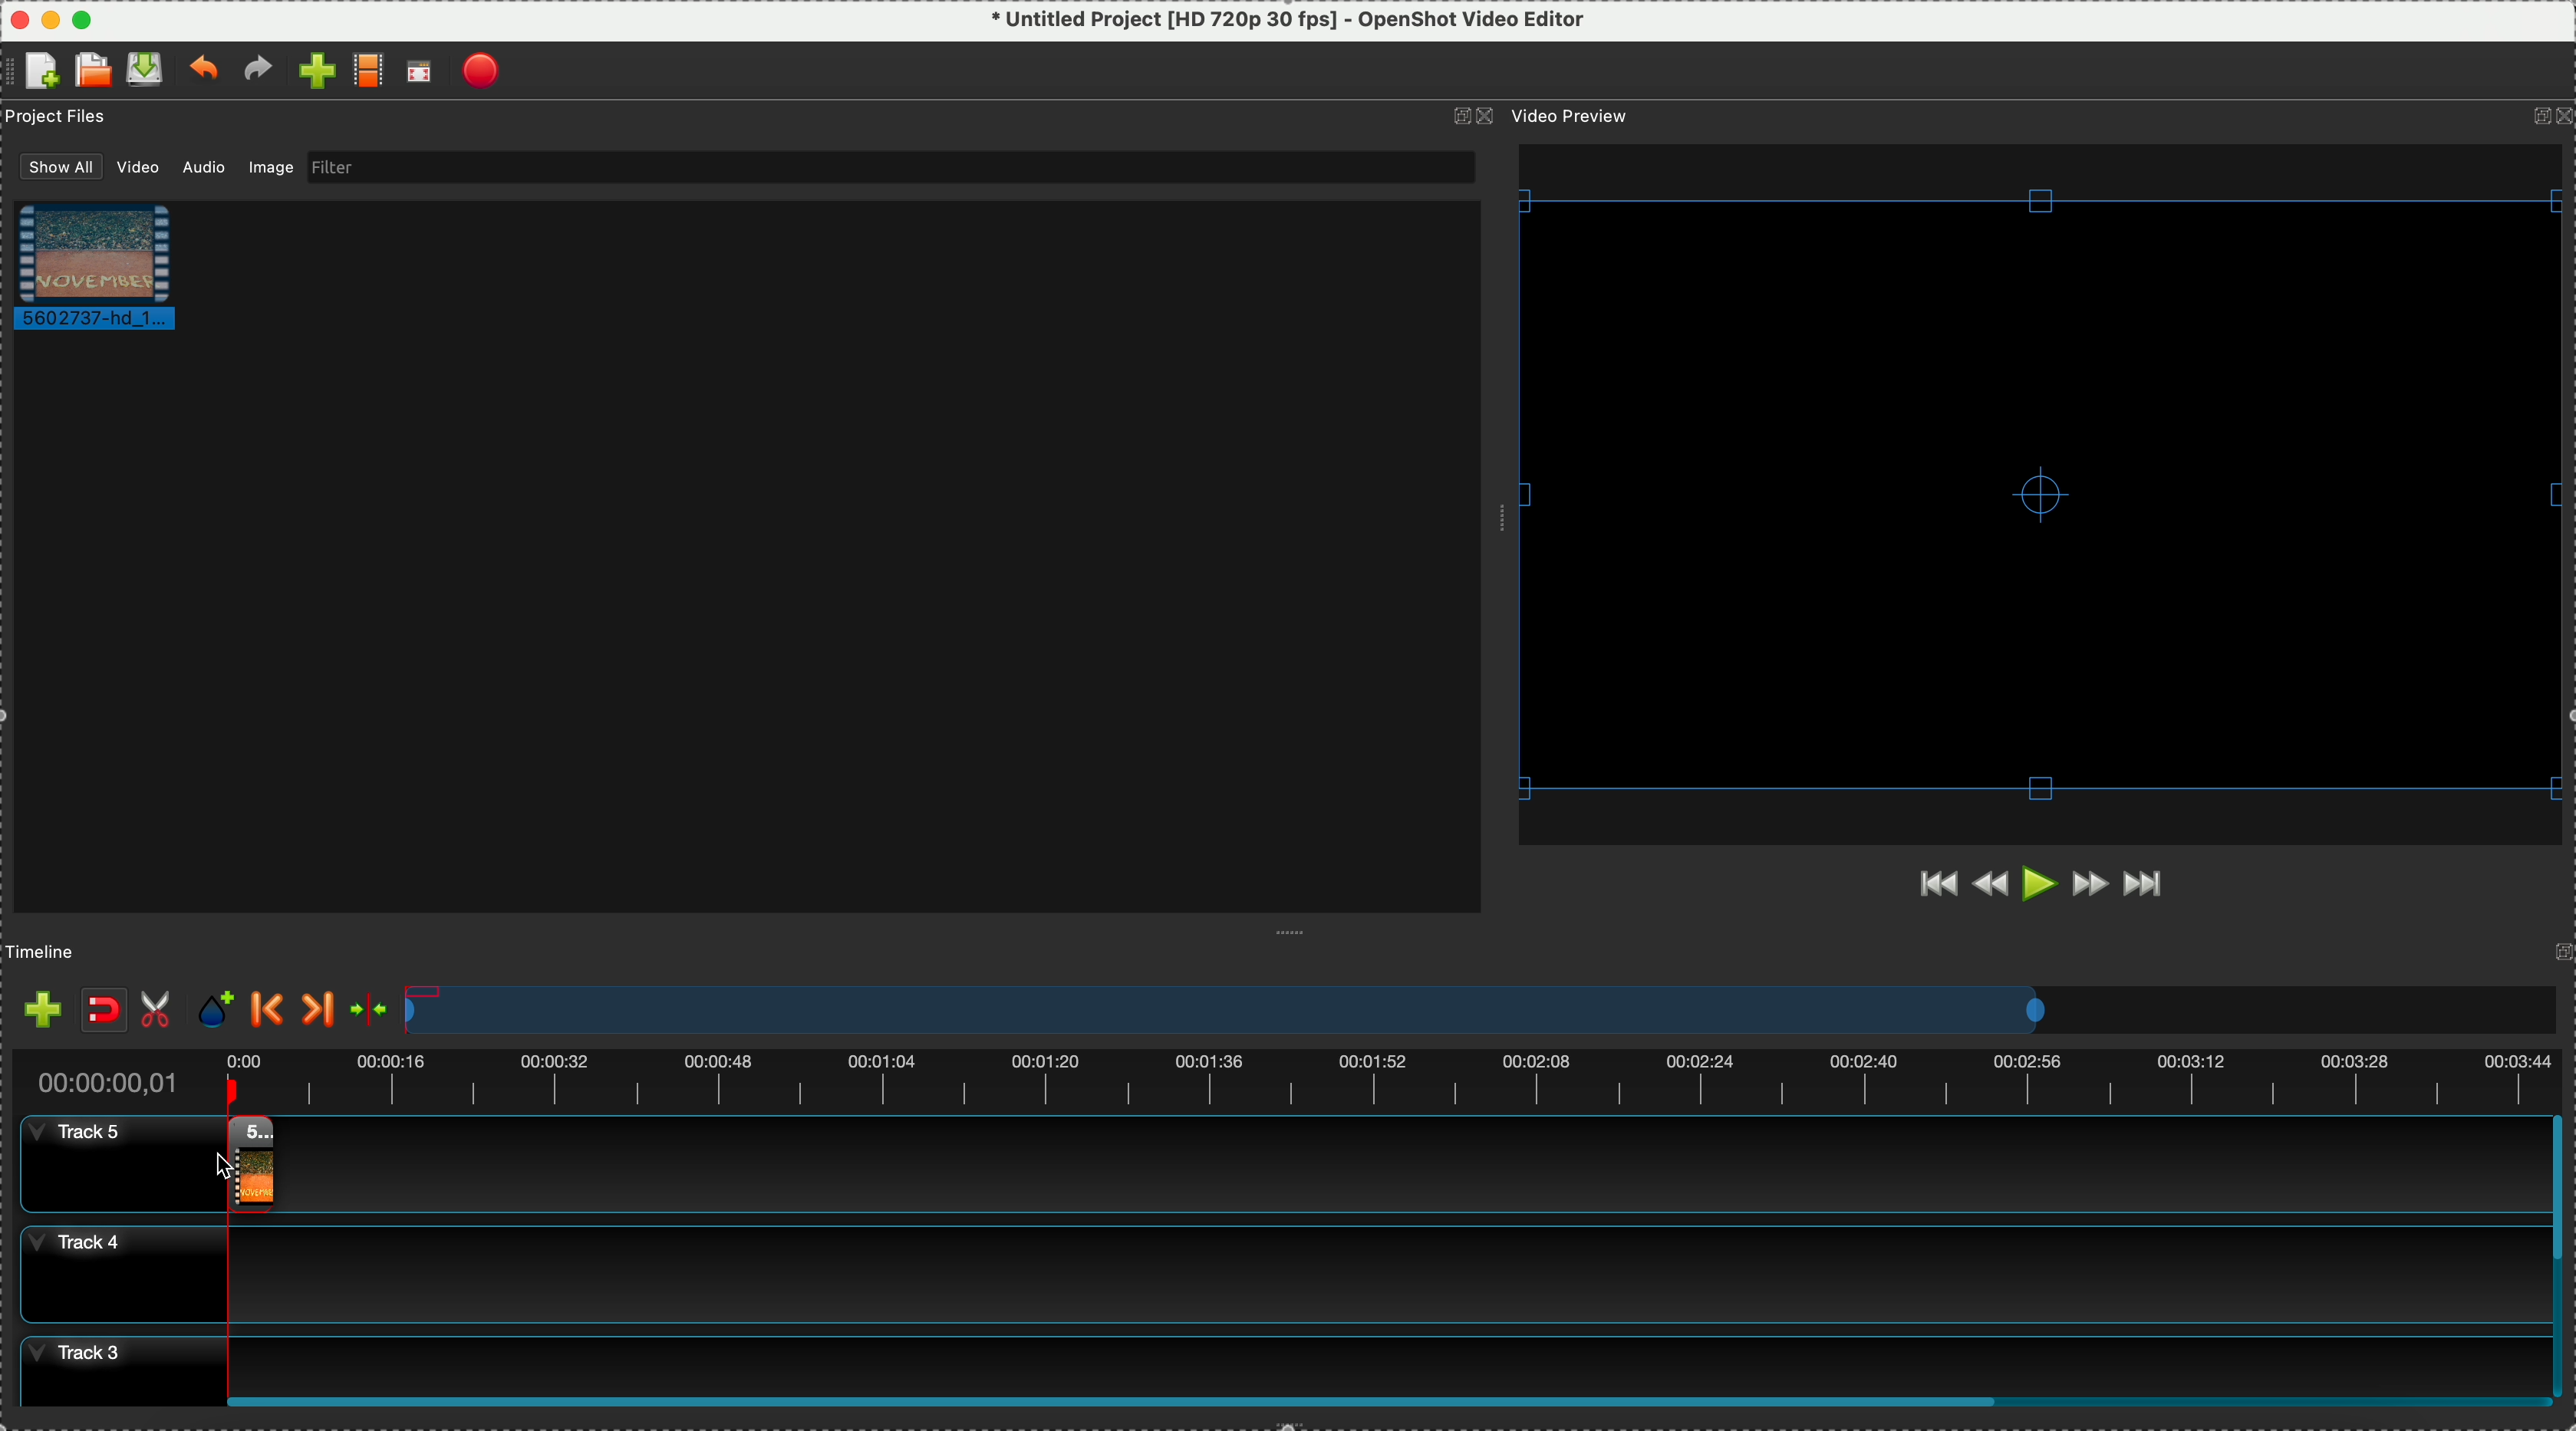 This screenshot has width=2576, height=1431. What do you see at coordinates (37, 1004) in the screenshot?
I see `import files` at bounding box center [37, 1004].